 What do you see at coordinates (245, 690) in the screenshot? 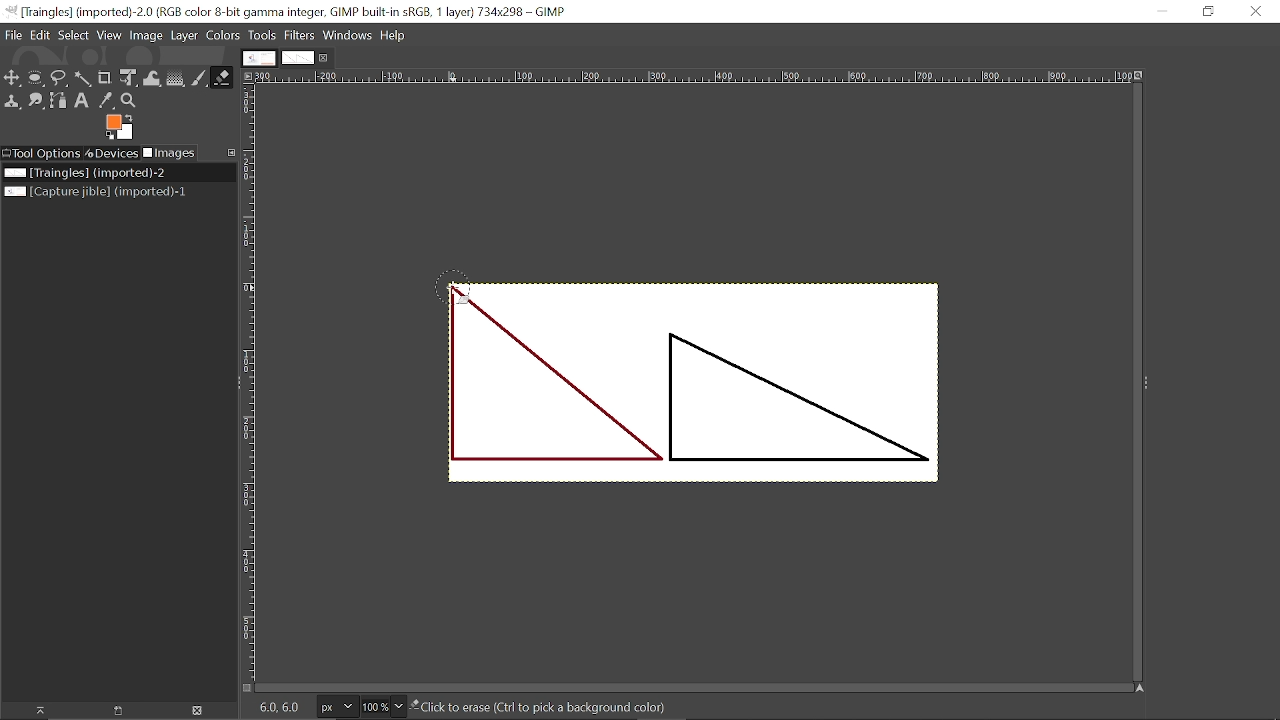
I see `Quck toggle mask on/off` at bounding box center [245, 690].